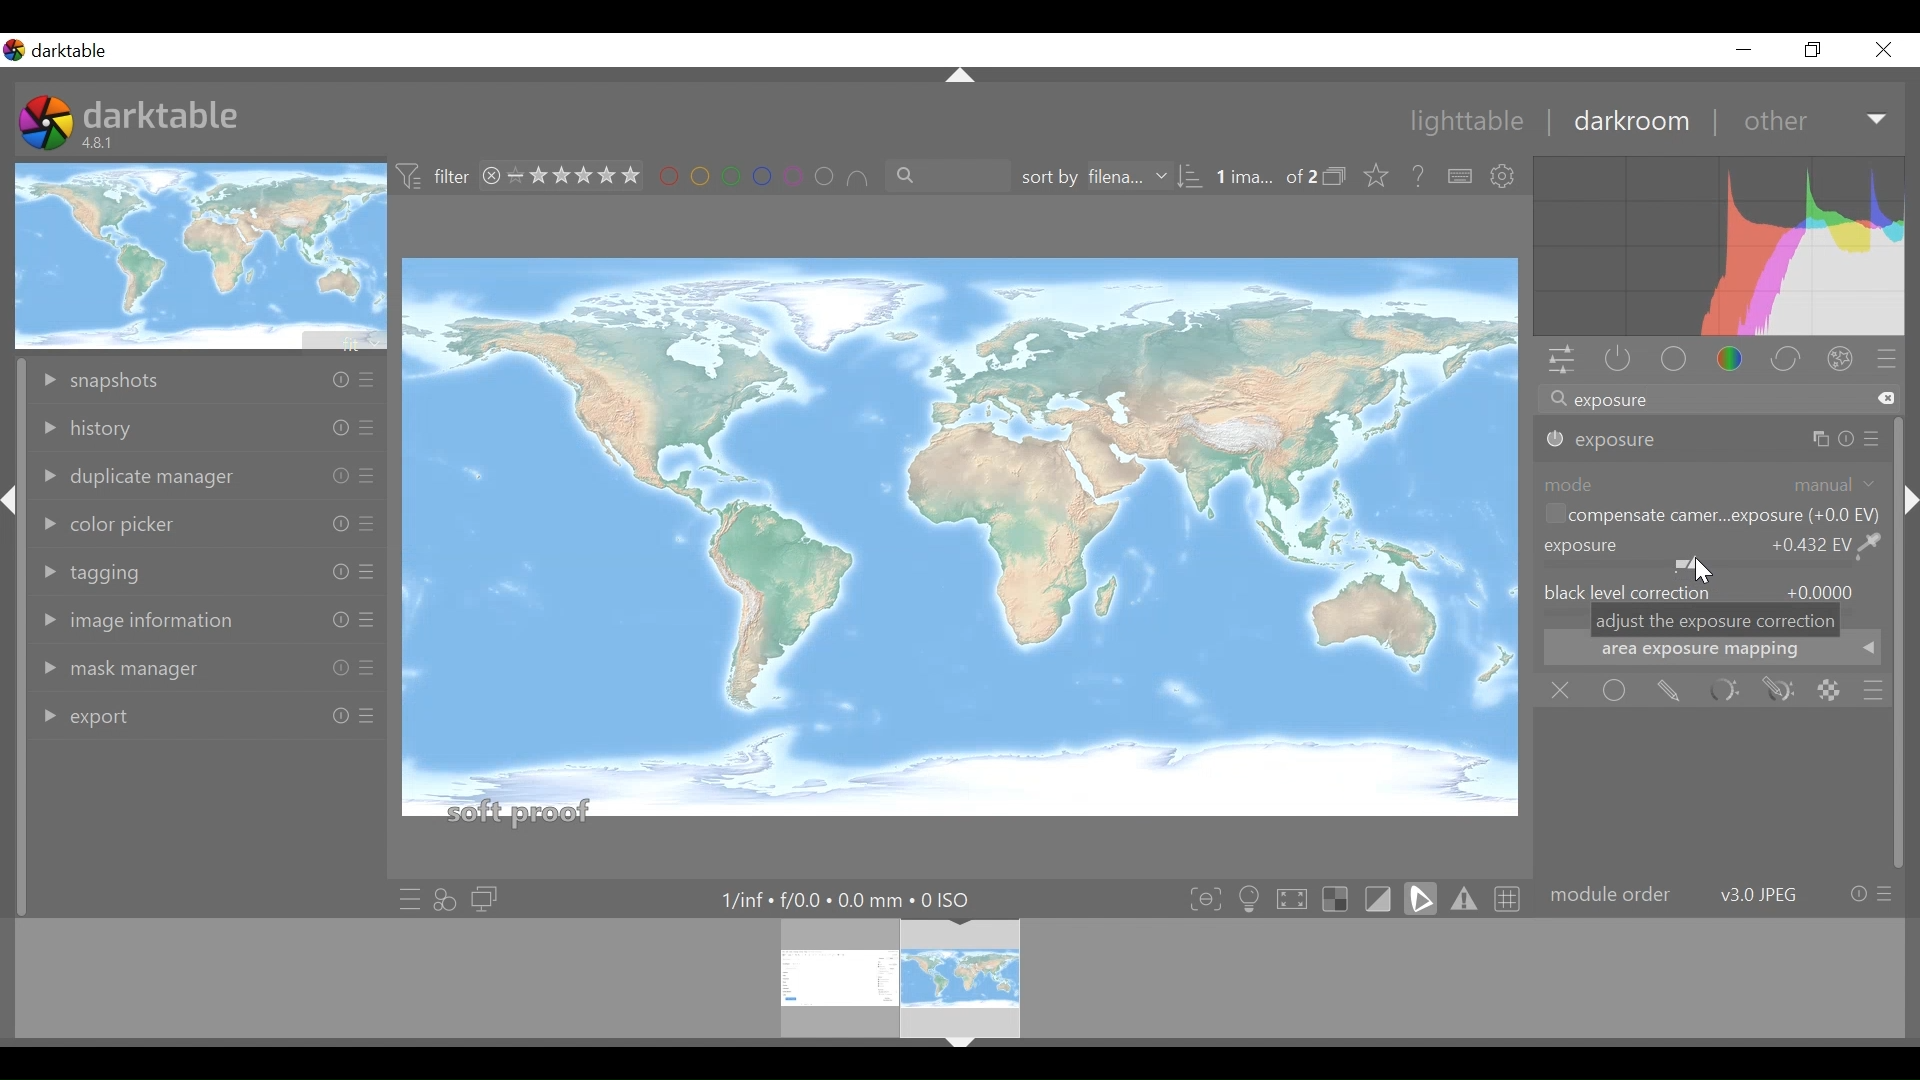 The image size is (1920, 1080). What do you see at coordinates (334, 574) in the screenshot?
I see `` at bounding box center [334, 574].